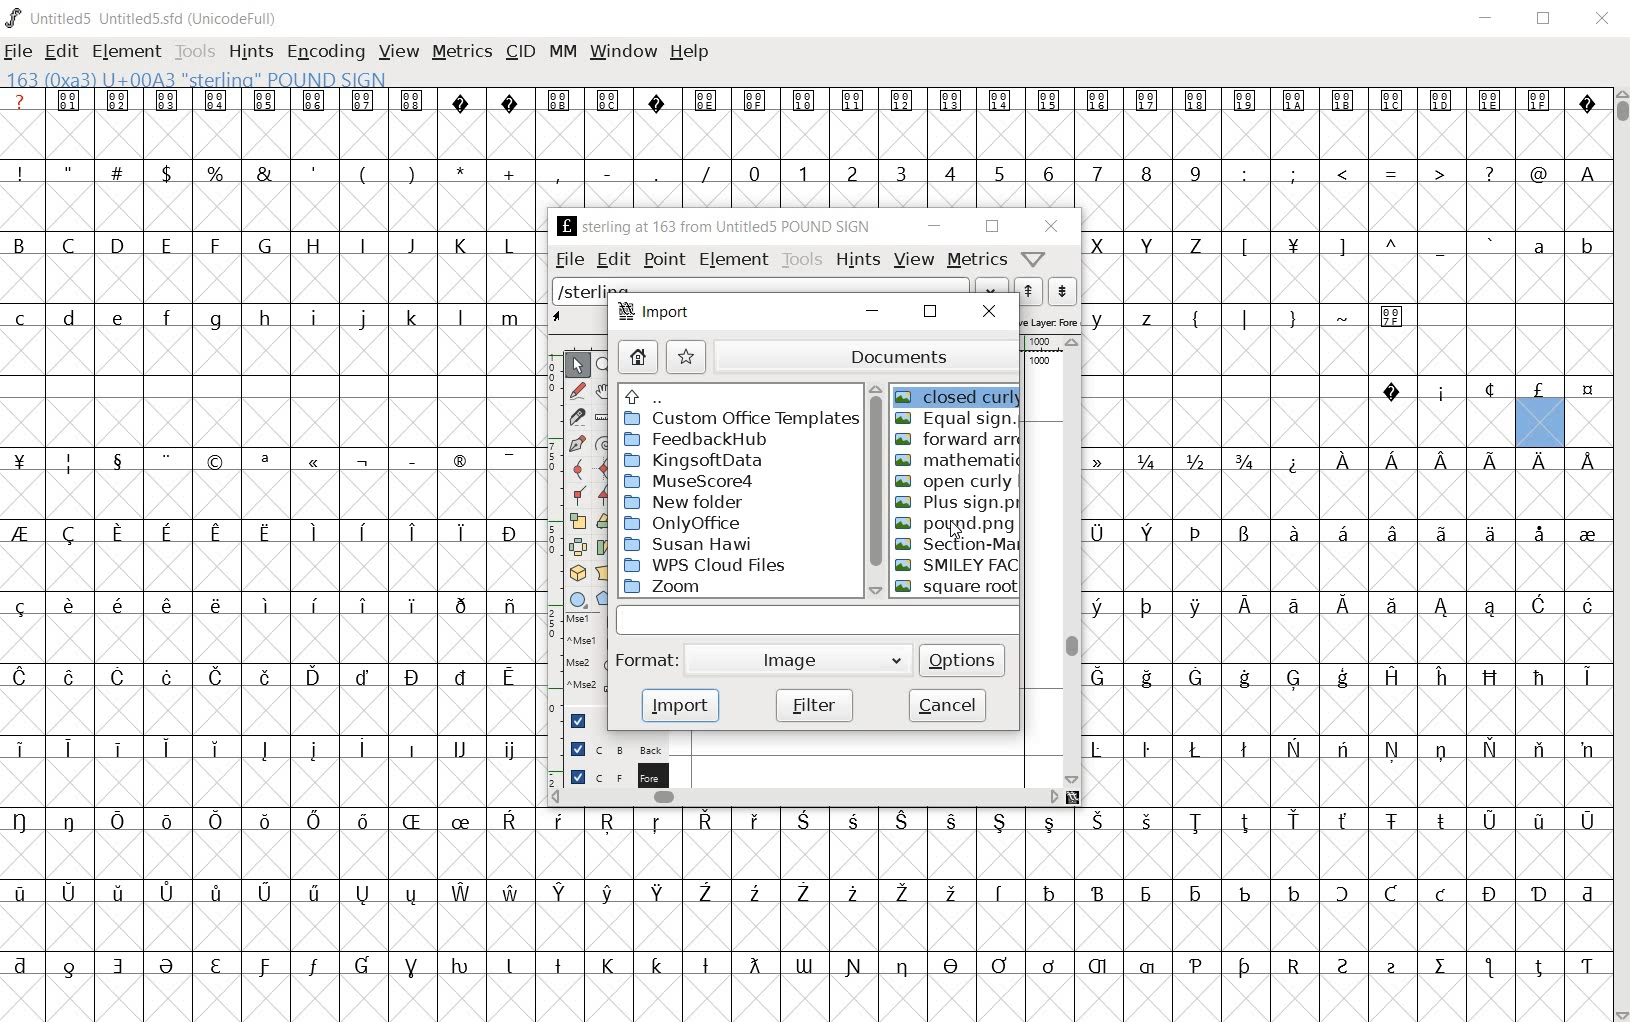 The image size is (1630, 1022). I want to click on search box, so click(818, 619).